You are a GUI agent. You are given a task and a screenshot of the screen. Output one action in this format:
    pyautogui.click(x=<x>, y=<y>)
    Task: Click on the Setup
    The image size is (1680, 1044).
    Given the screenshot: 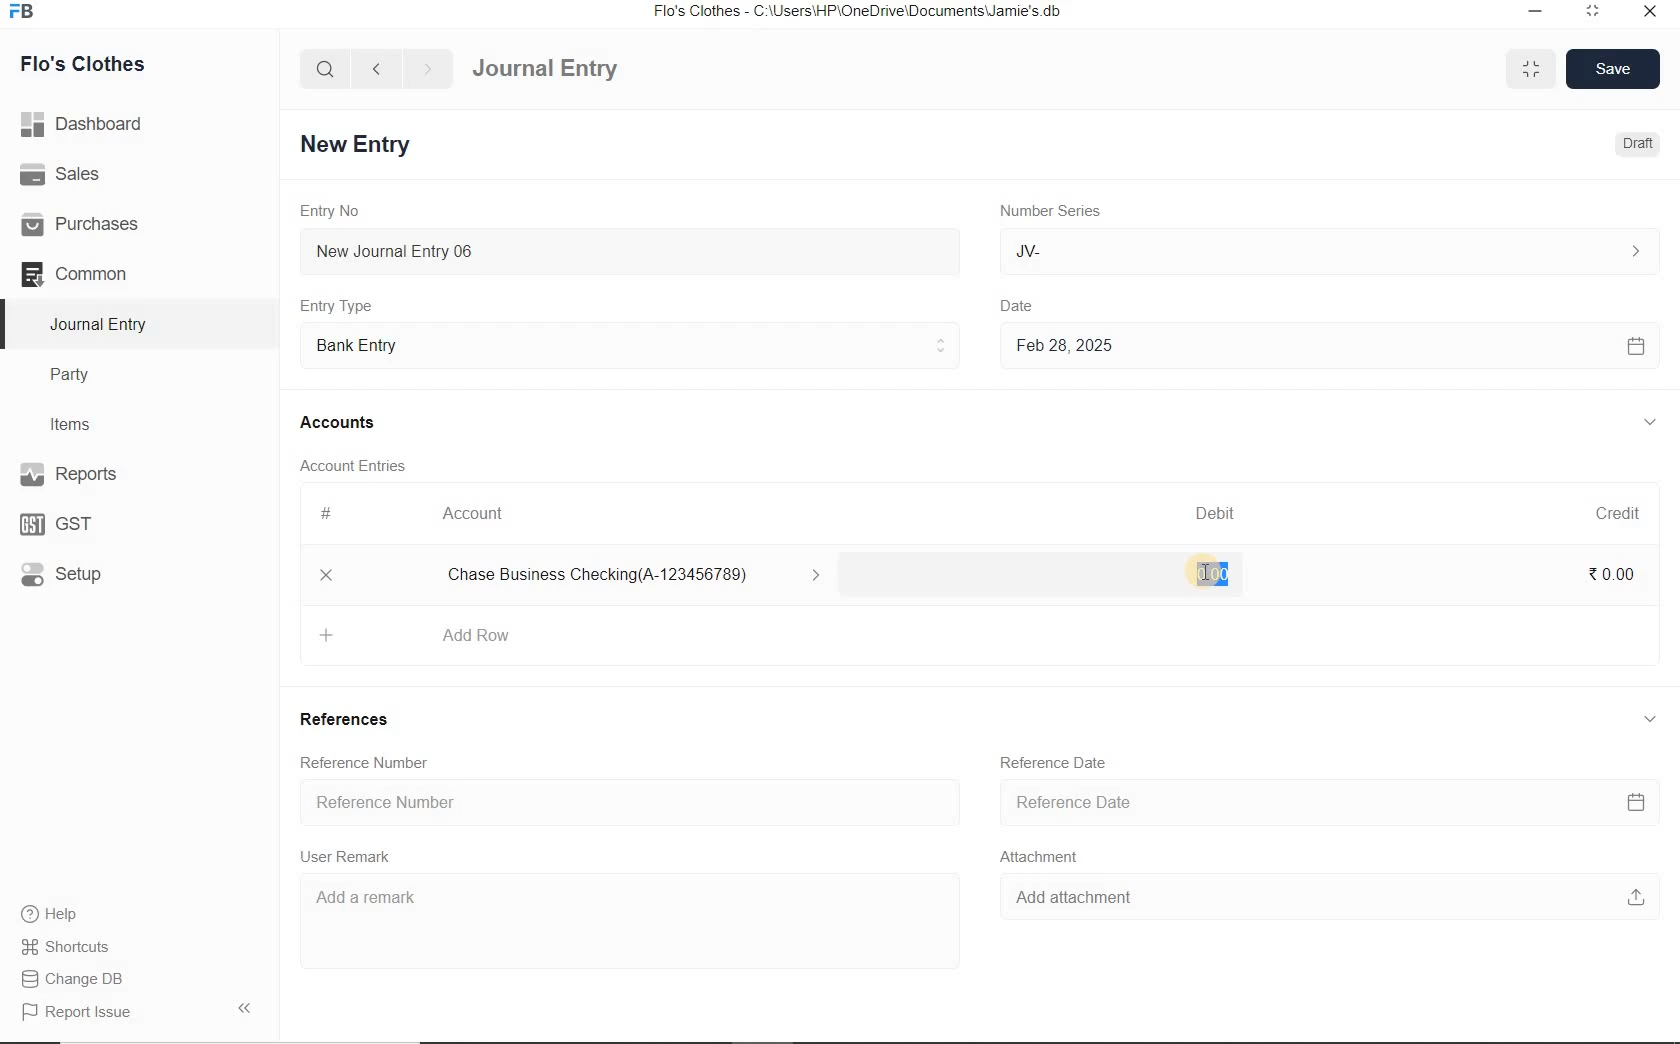 What is the action you would take?
    pyautogui.click(x=81, y=573)
    